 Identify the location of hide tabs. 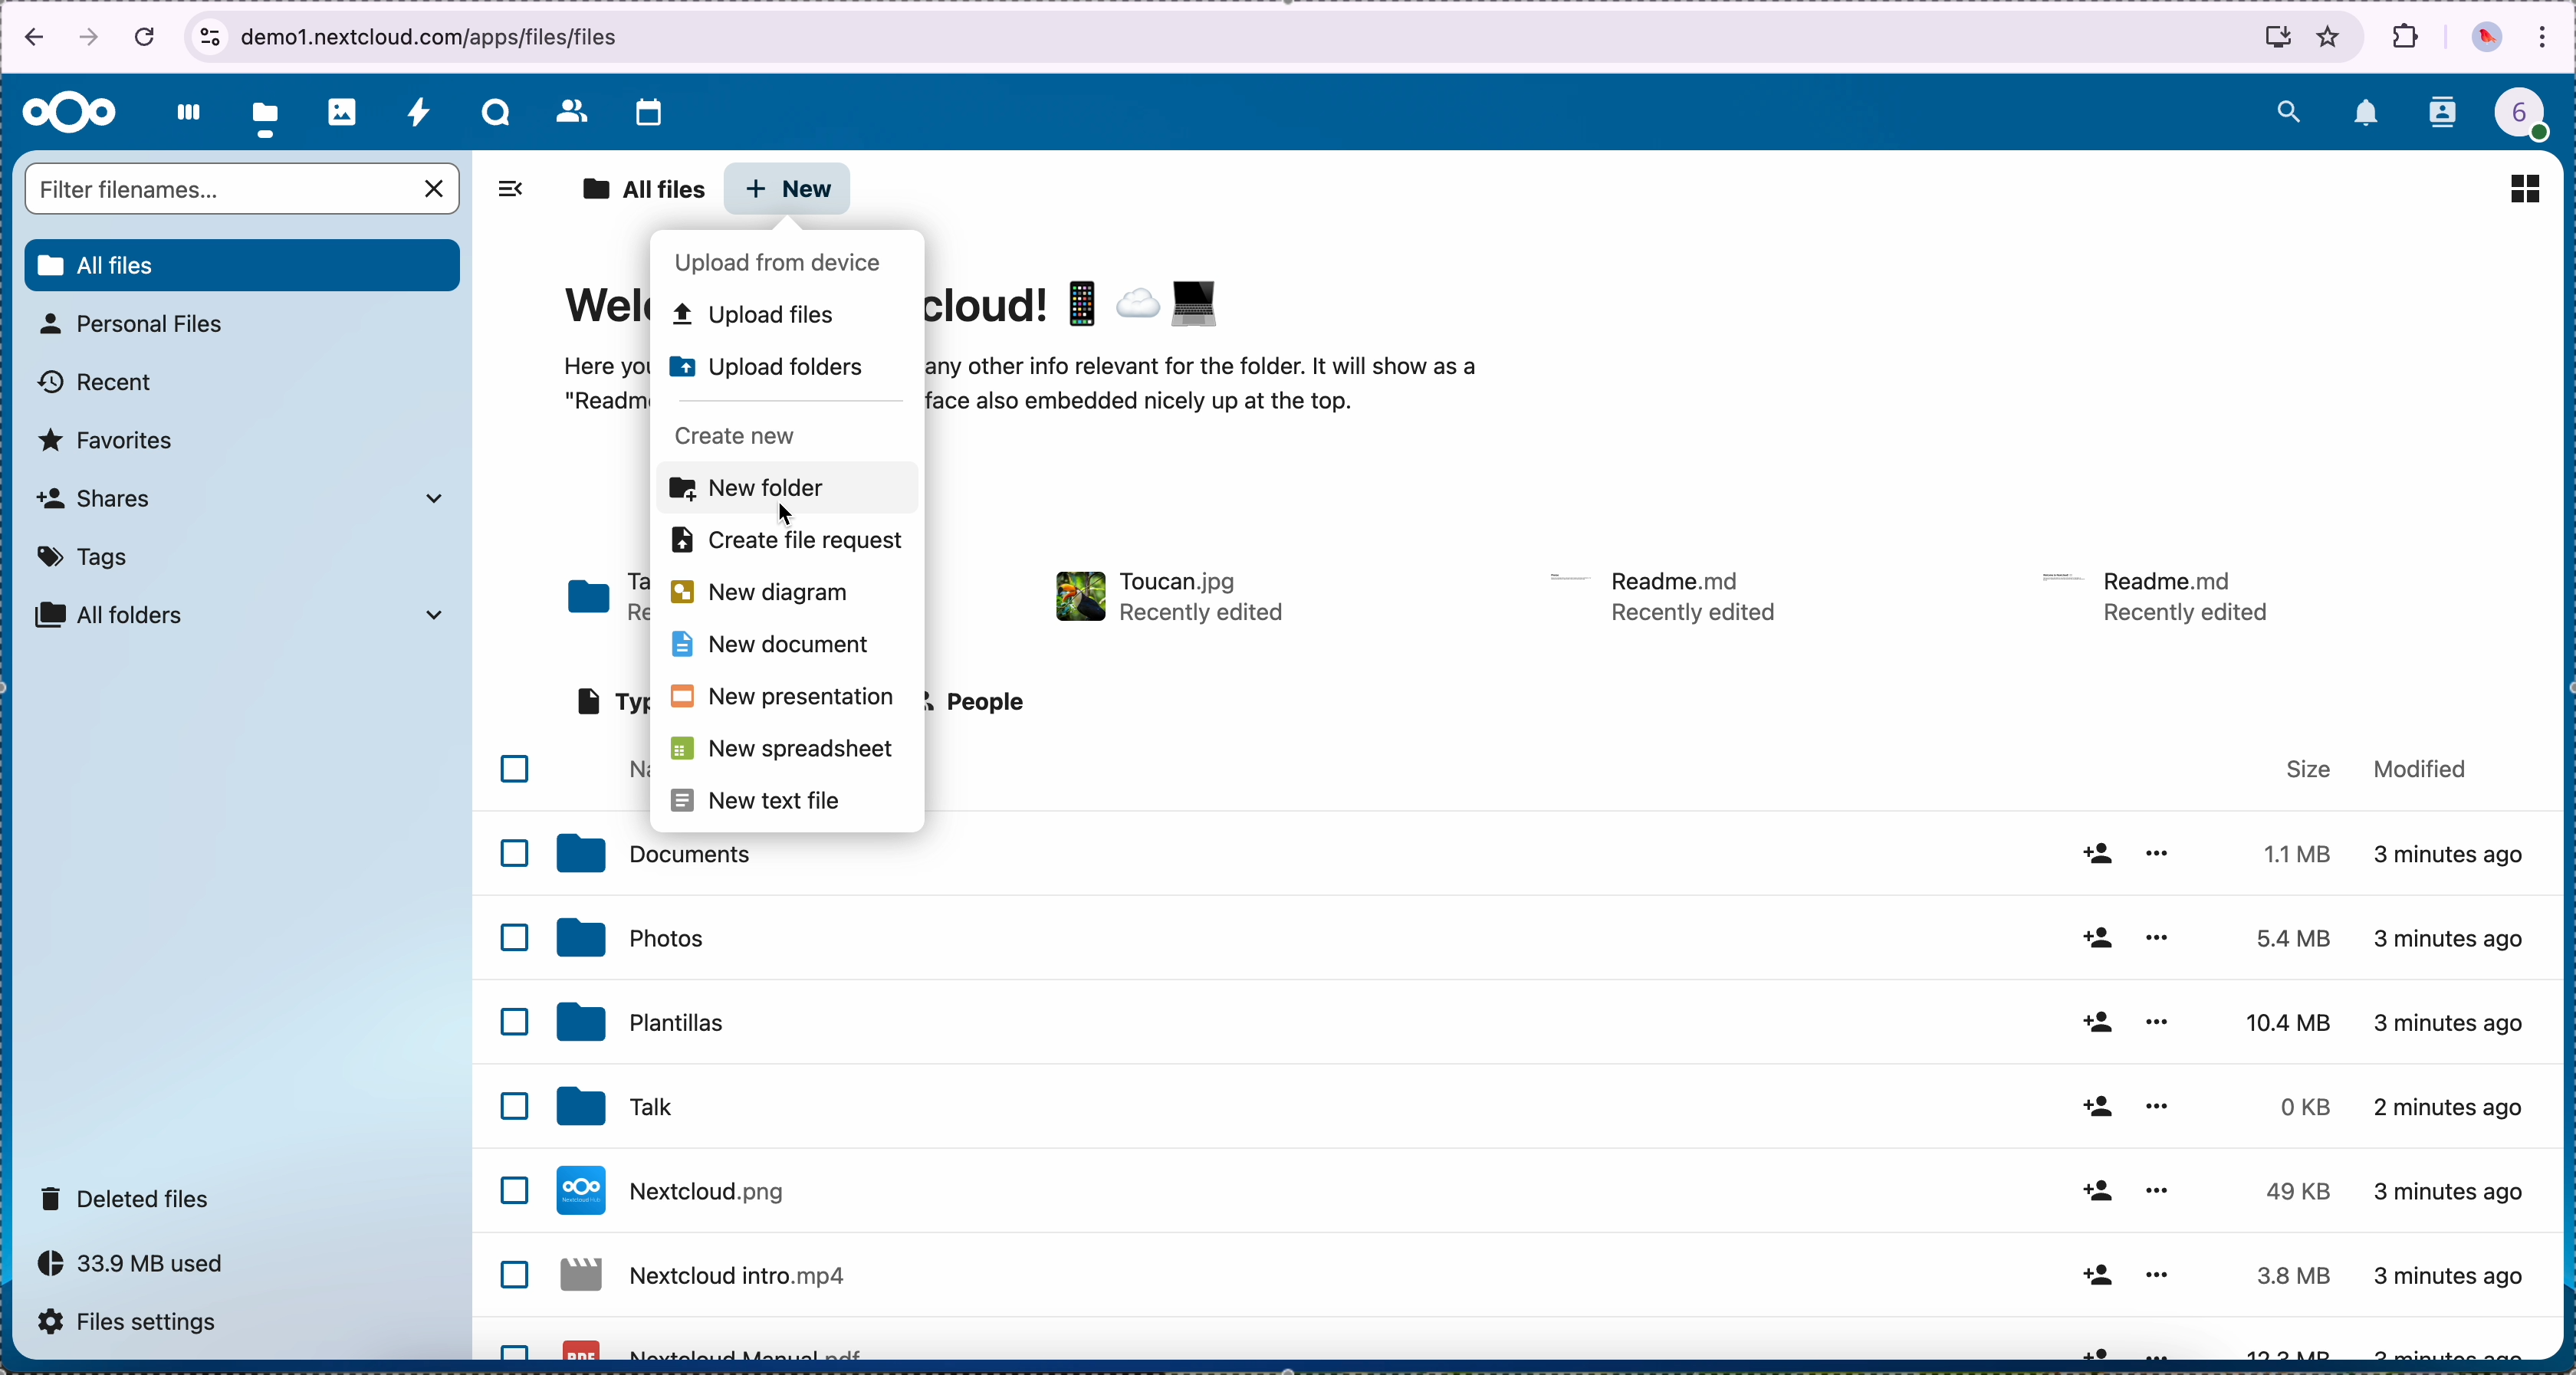
(510, 195).